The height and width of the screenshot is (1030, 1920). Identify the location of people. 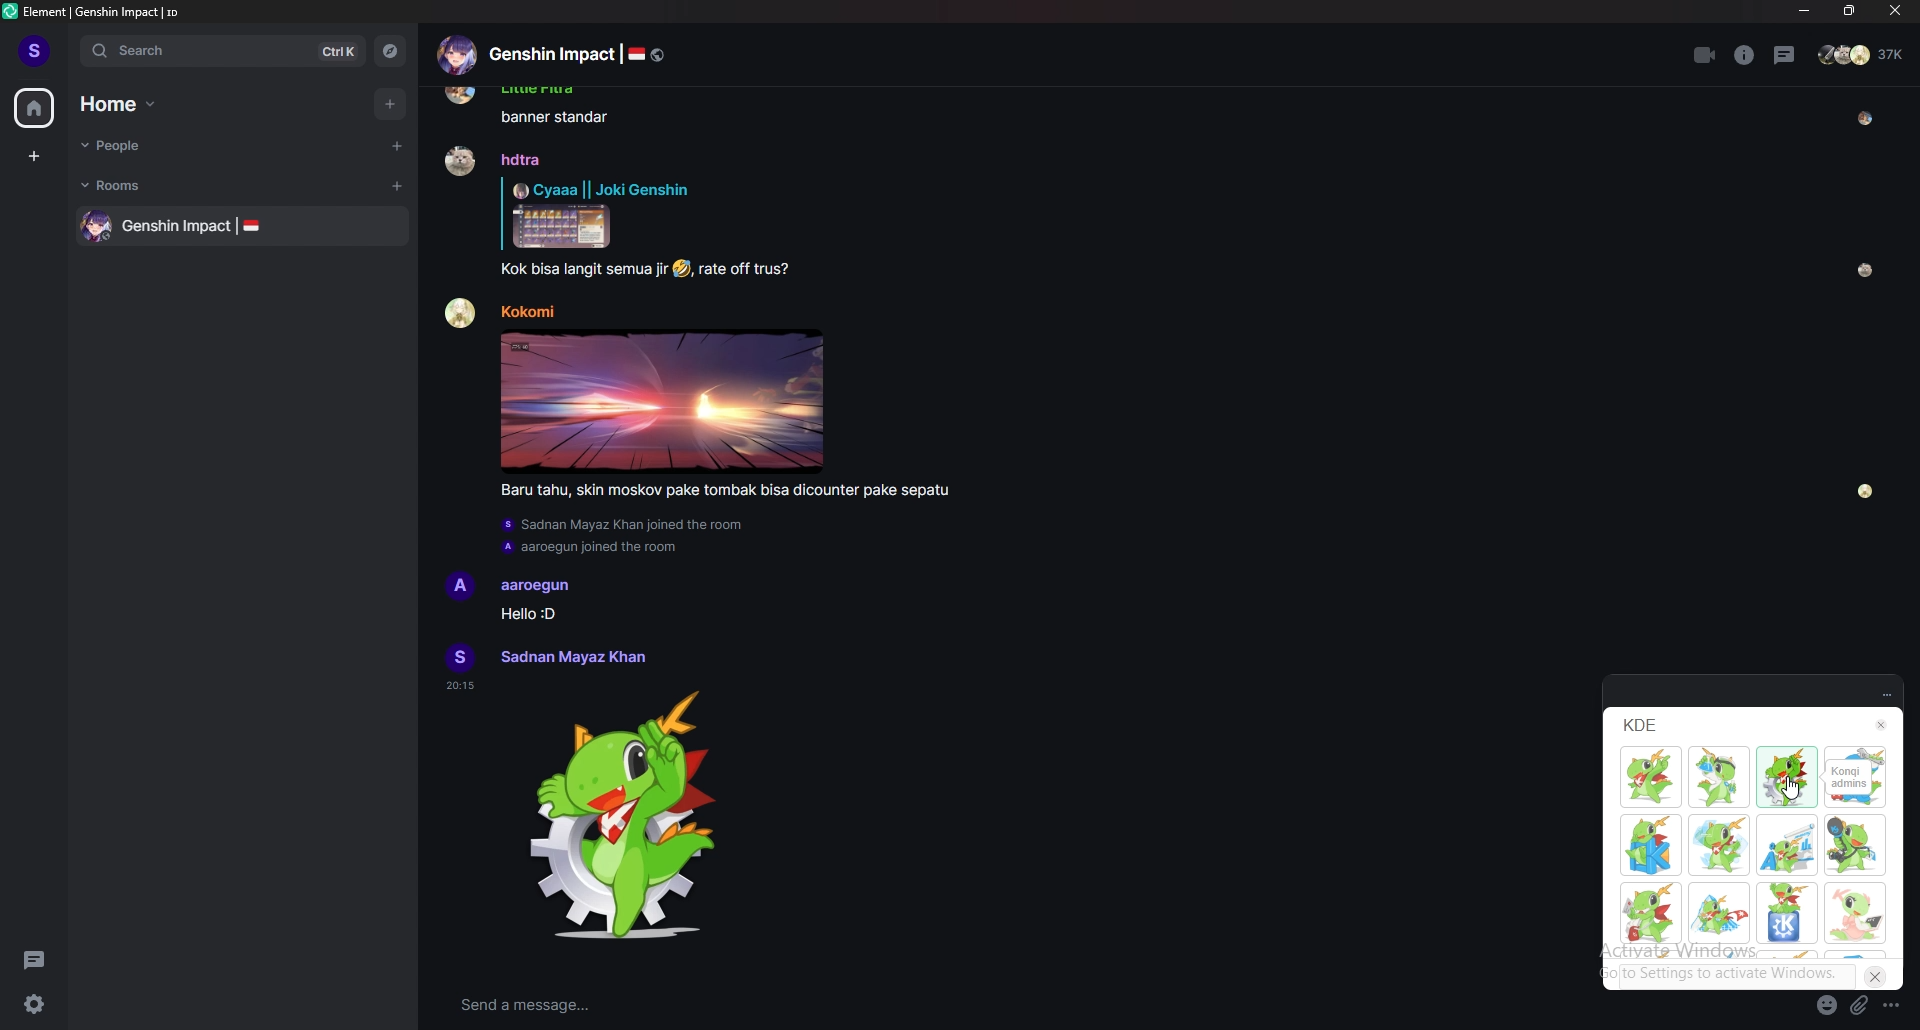
(1863, 54).